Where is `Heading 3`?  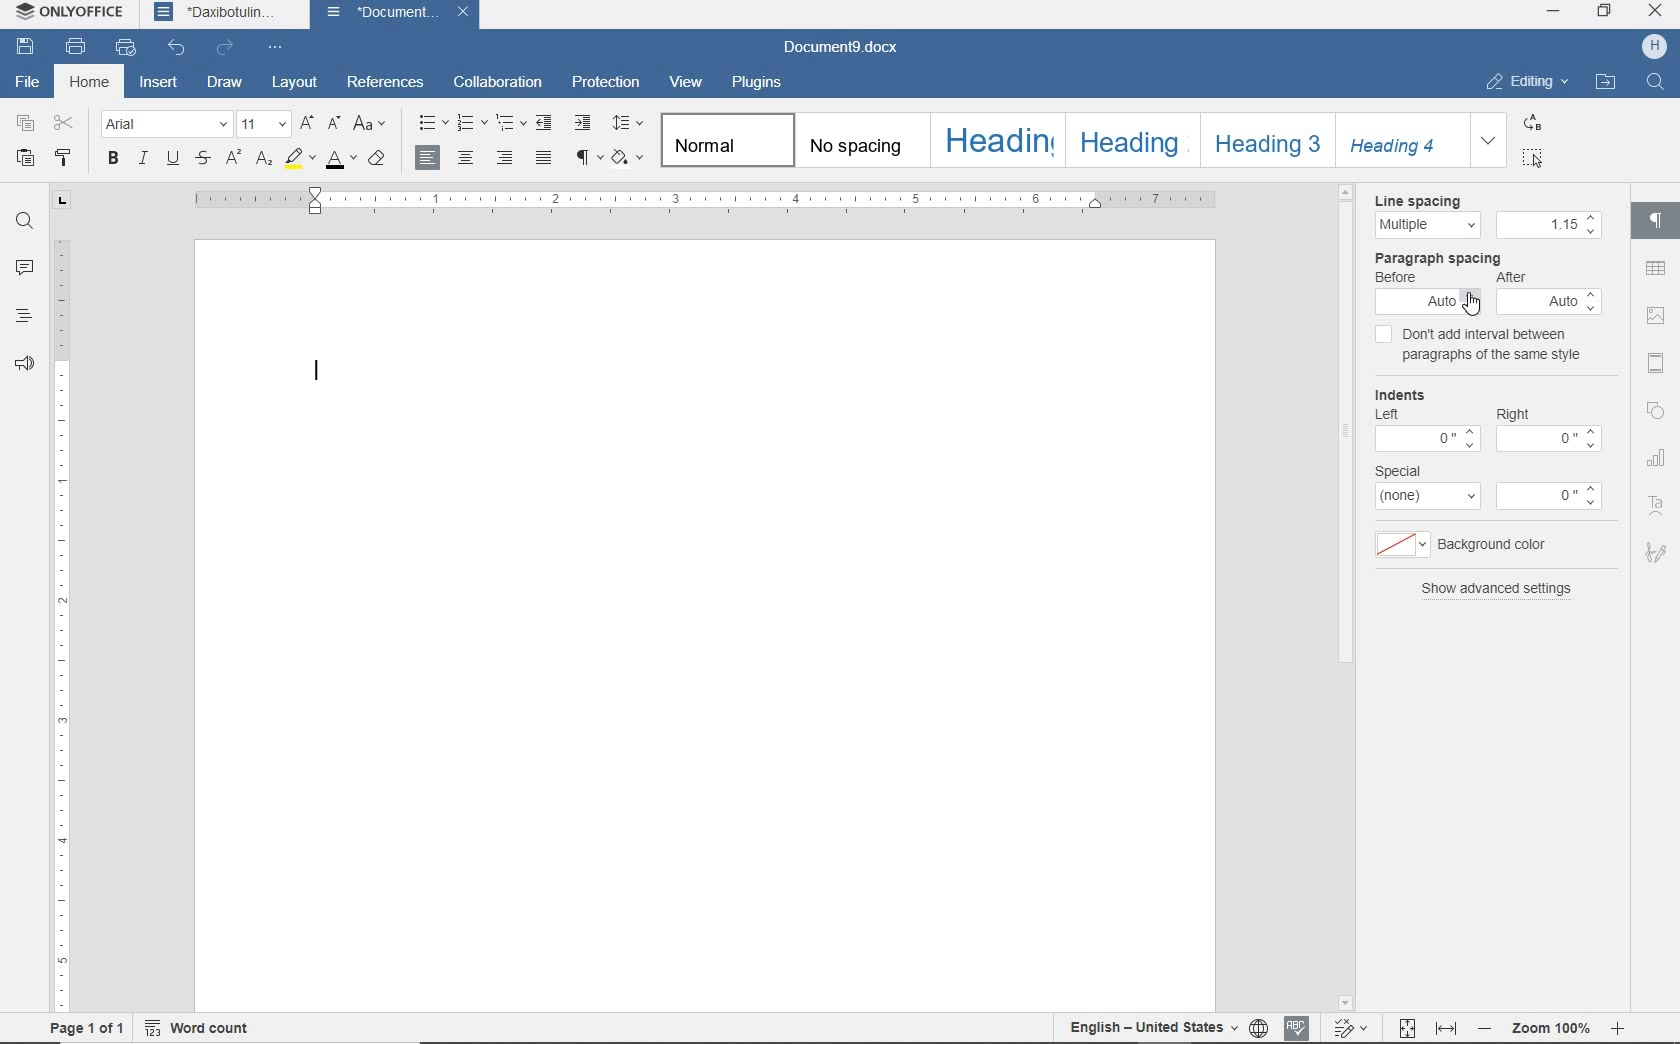
Heading 3 is located at coordinates (1268, 141).